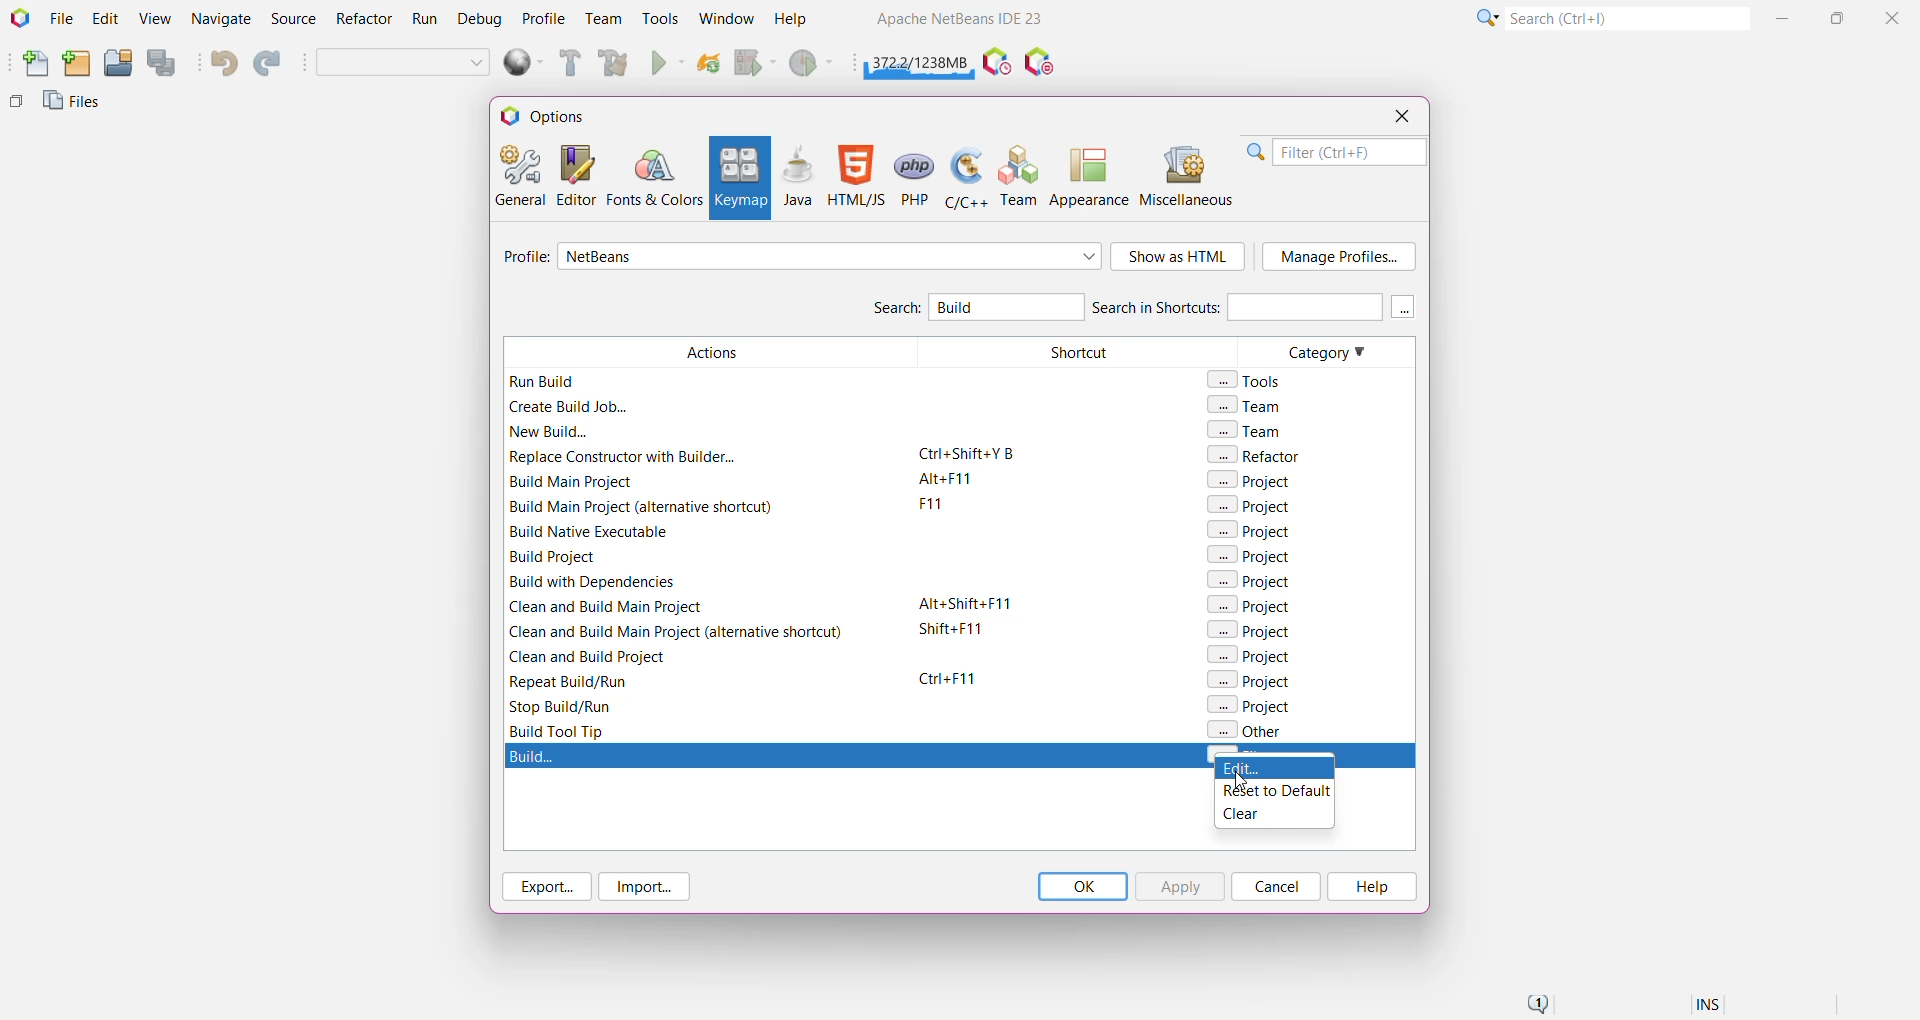  I want to click on Reset to Default, so click(1273, 792).